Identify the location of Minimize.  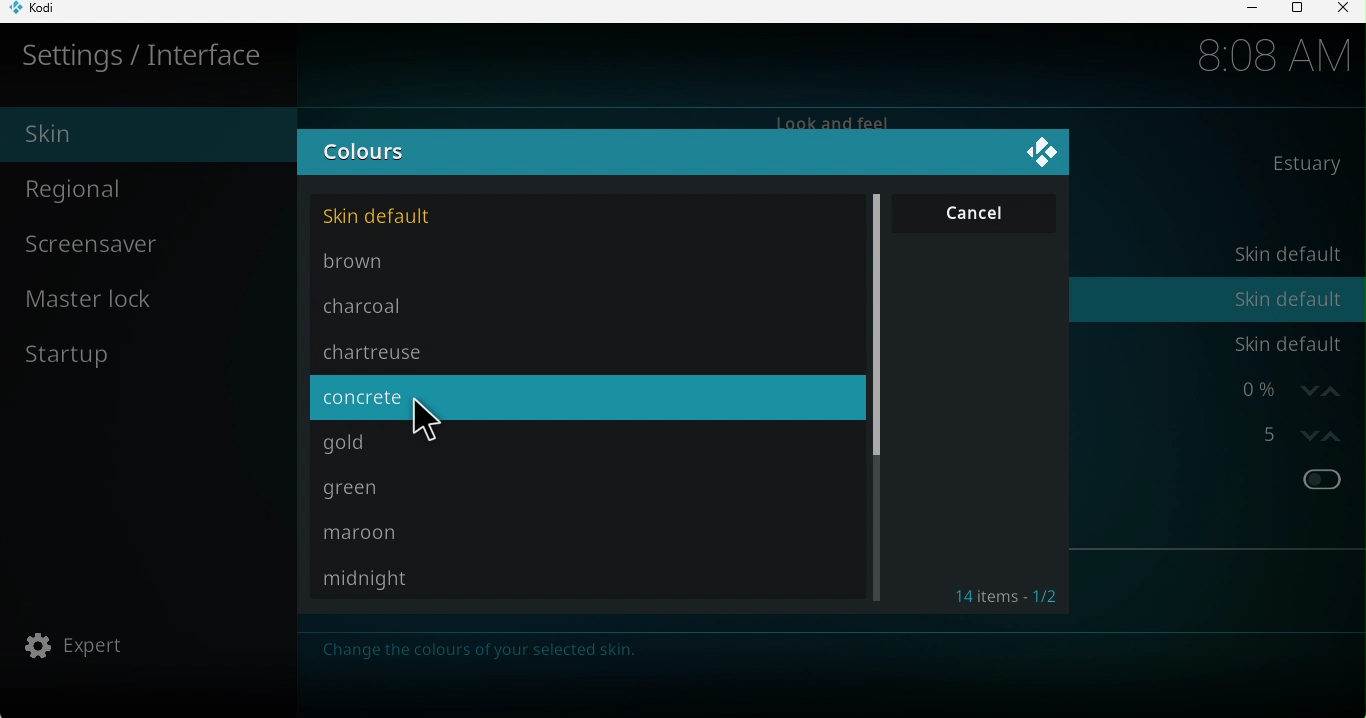
(1243, 11).